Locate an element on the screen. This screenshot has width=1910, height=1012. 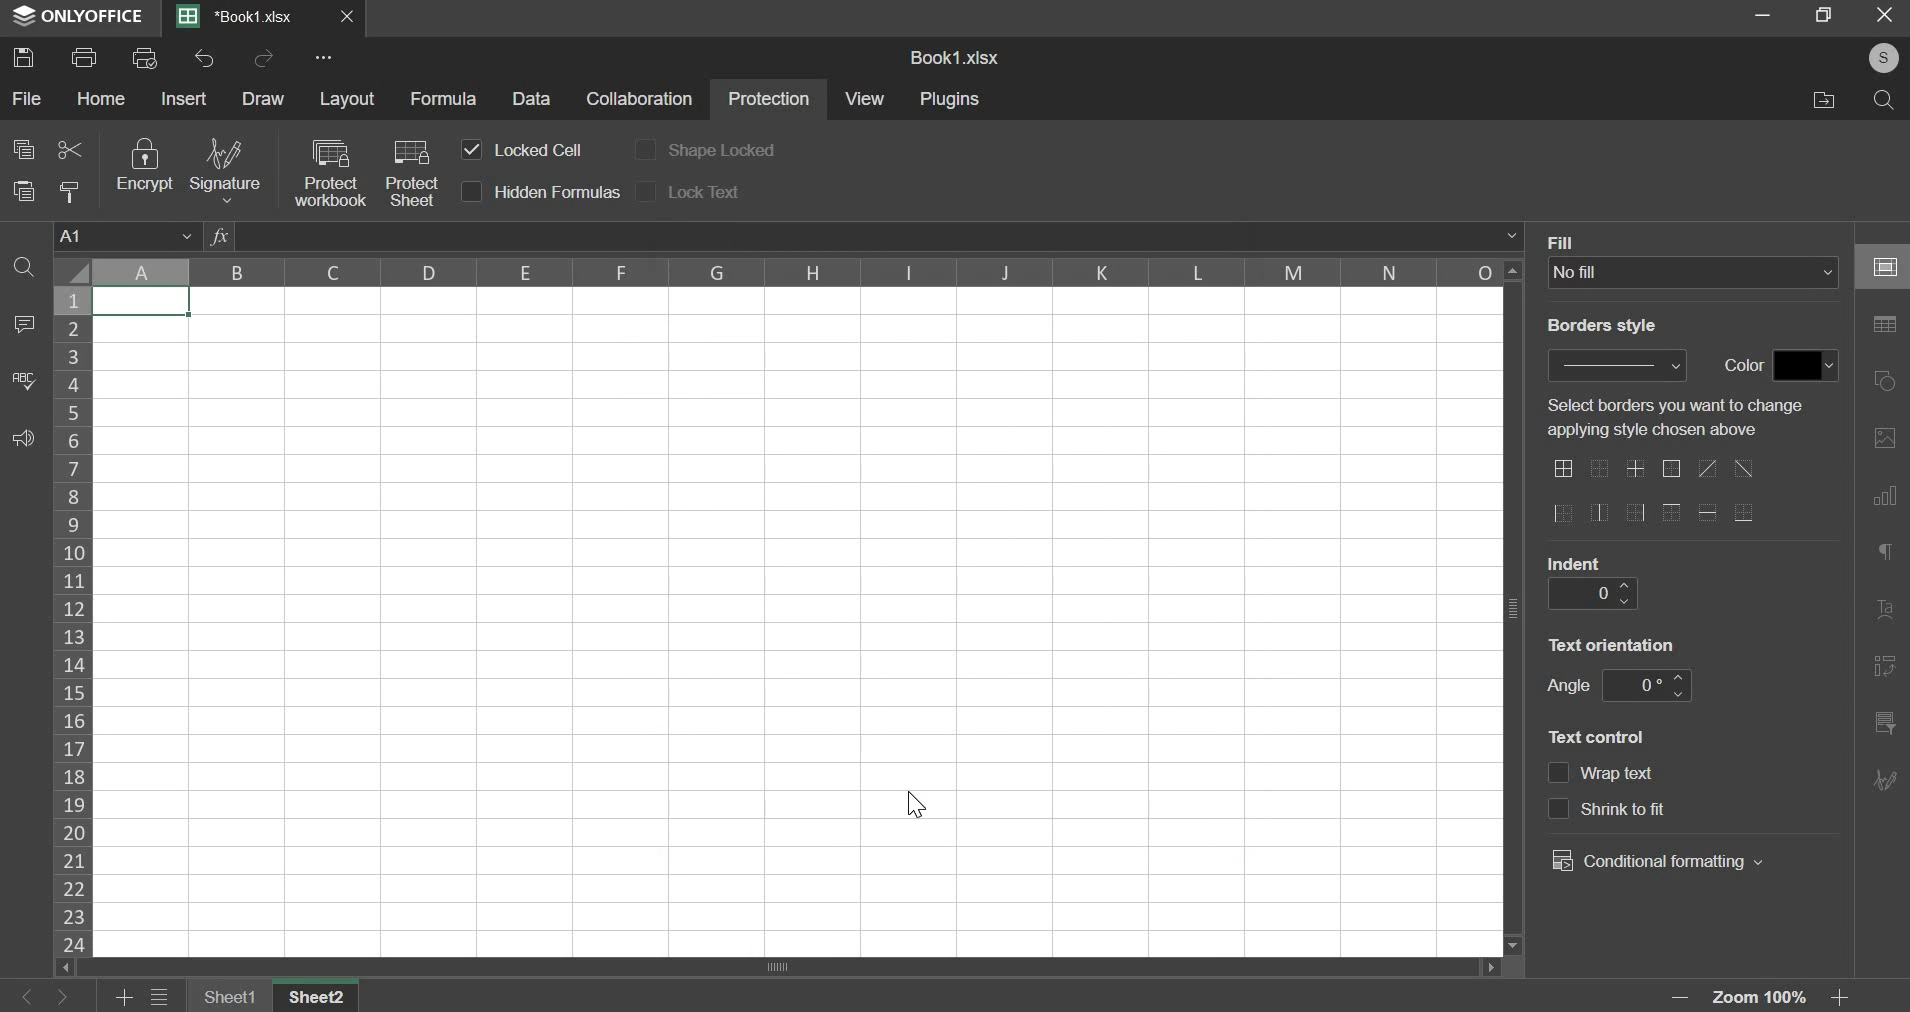
border options is located at coordinates (1633, 515).